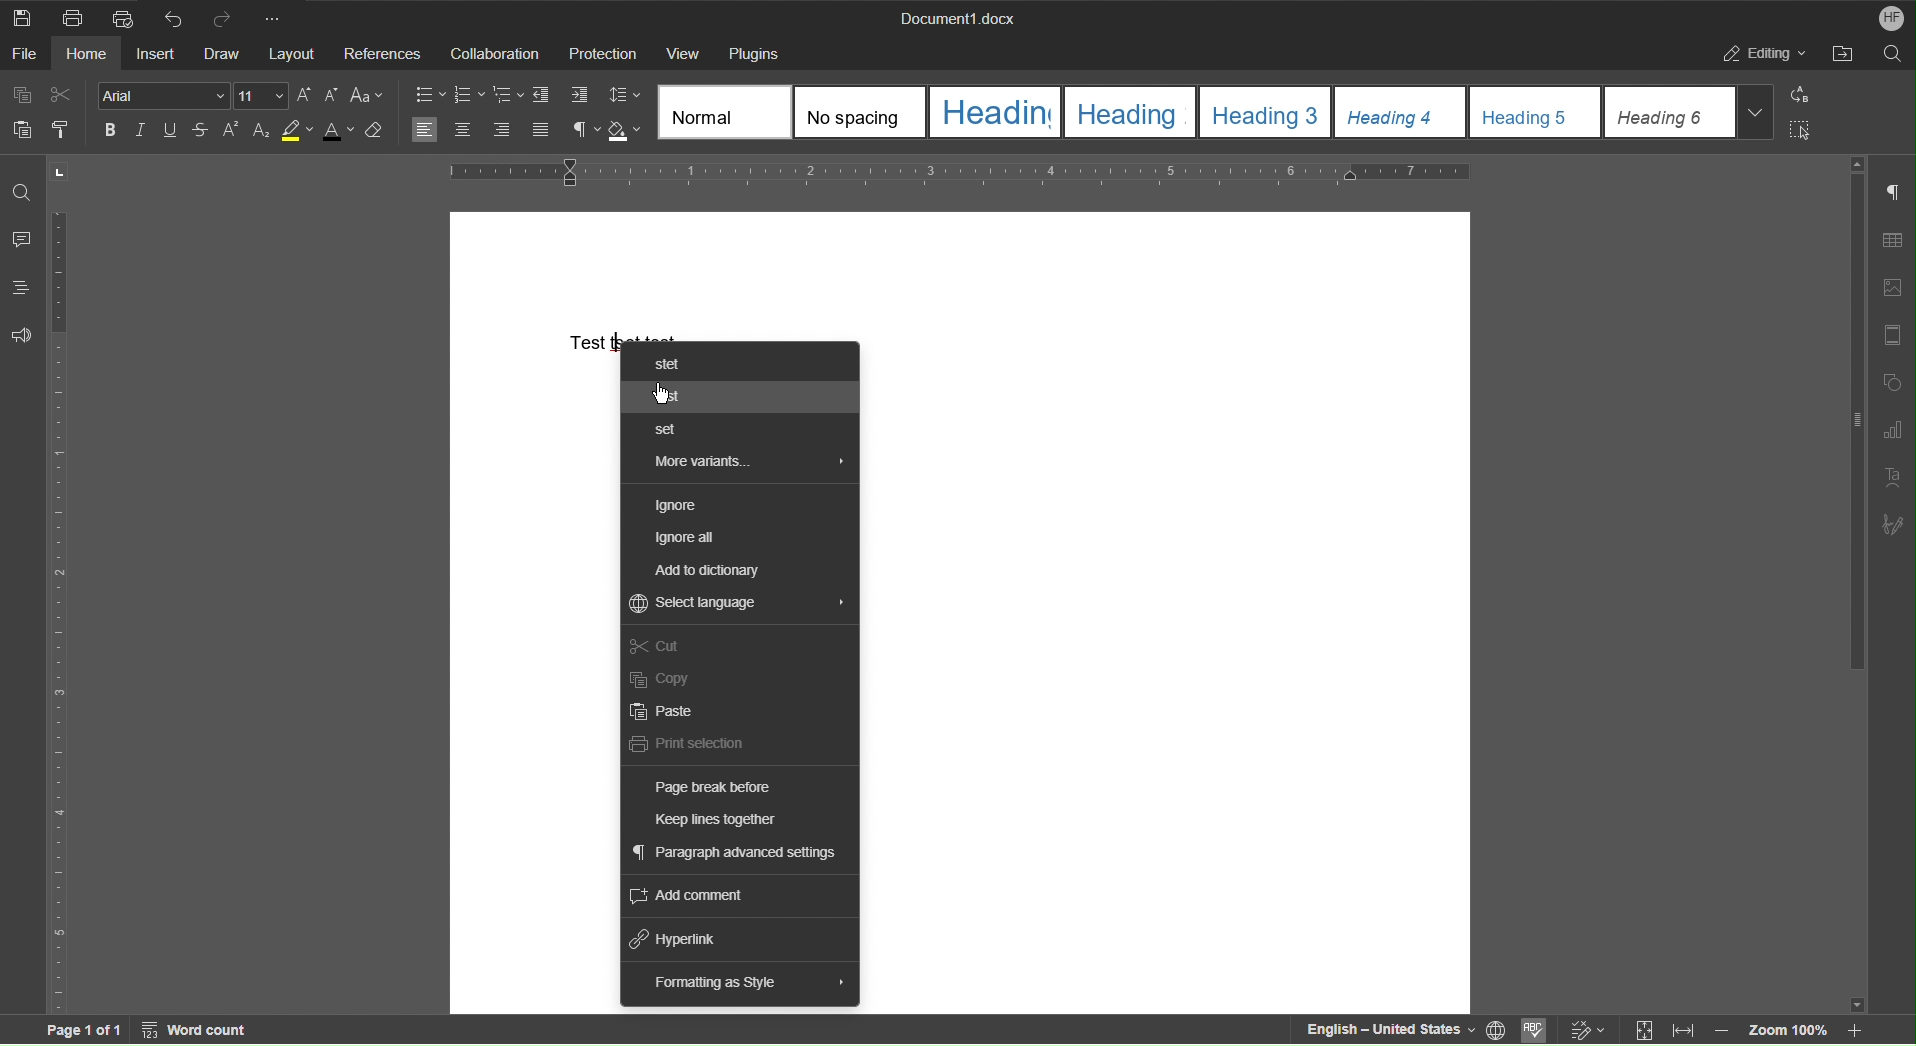 This screenshot has height=1046, width=1916. I want to click on Set, so click(671, 429).